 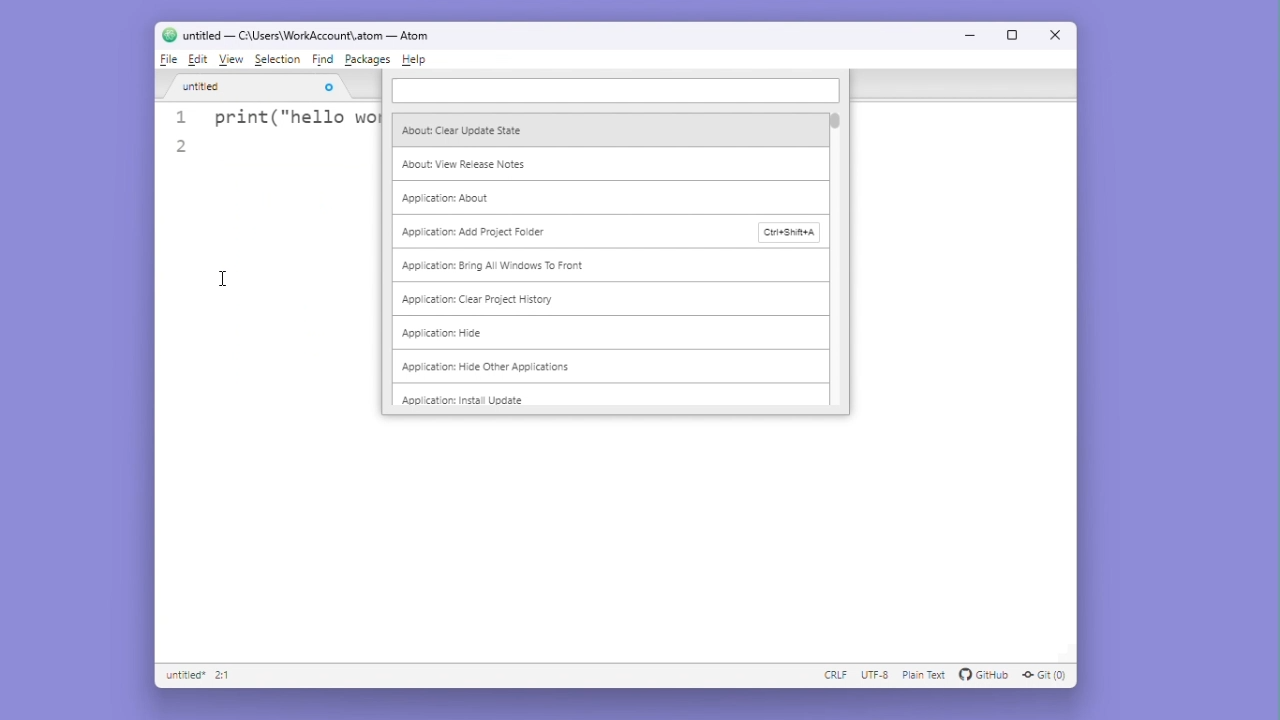 I want to click on Close, so click(x=1053, y=34).